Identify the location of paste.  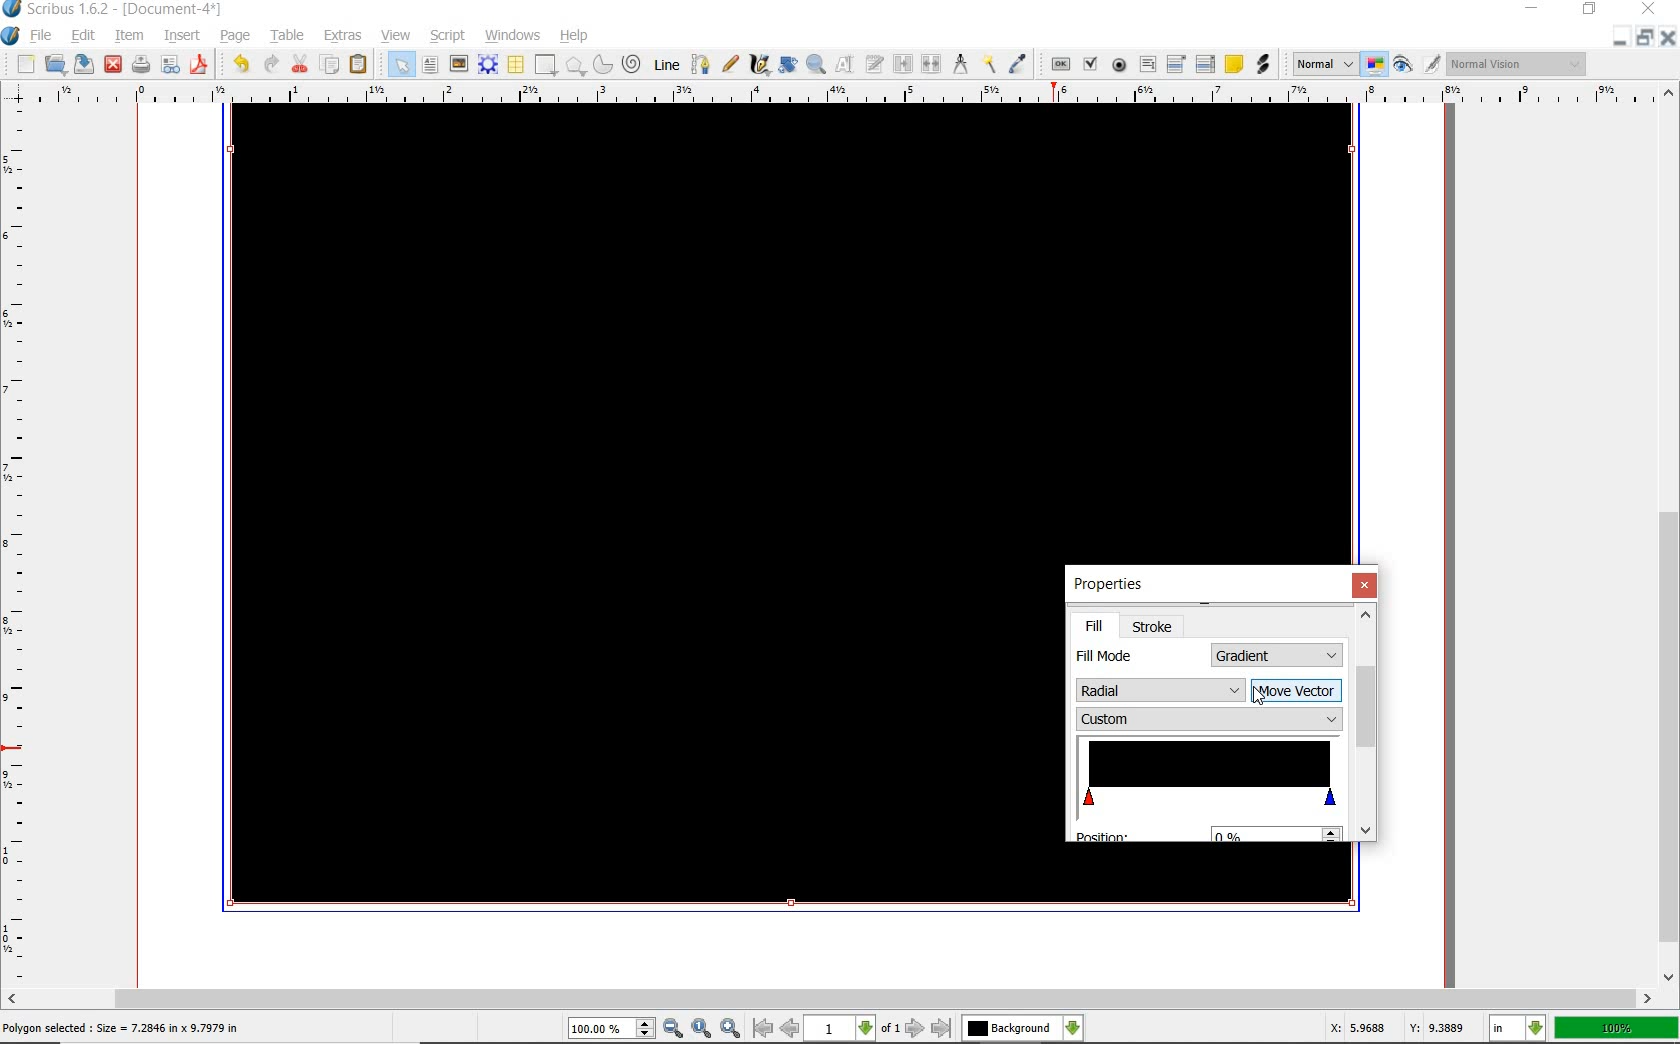
(358, 65).